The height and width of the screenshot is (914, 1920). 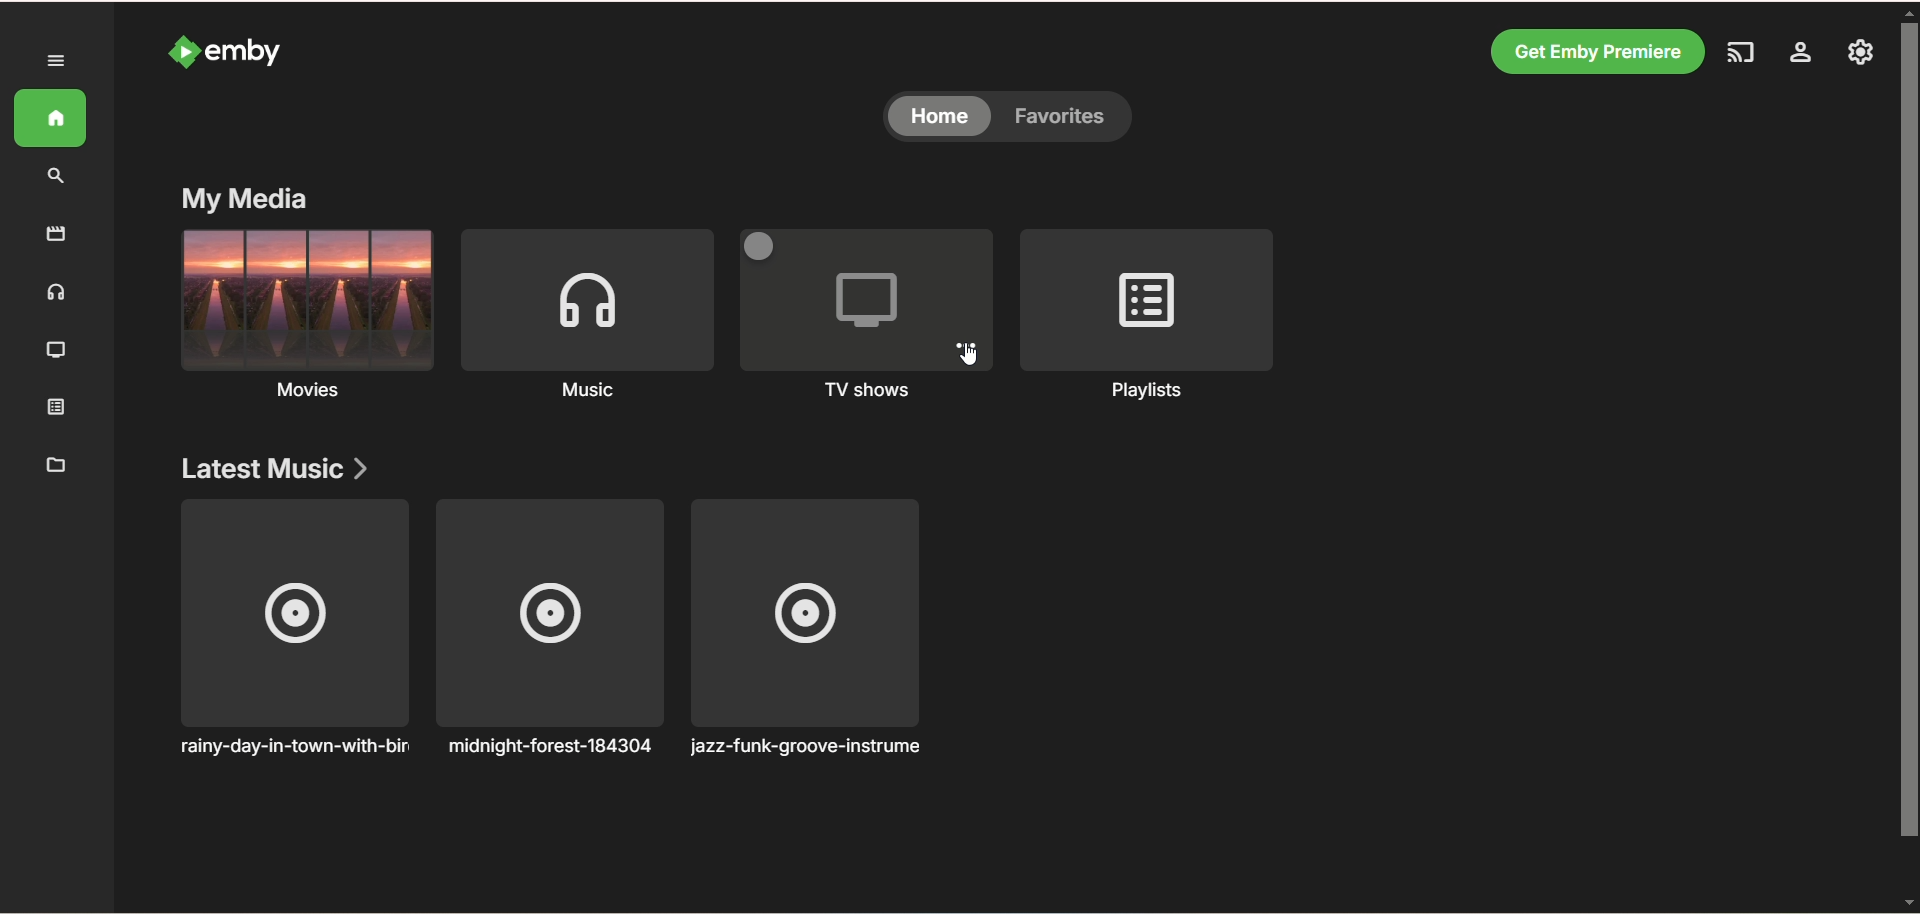 I want to click on home, so click(x=939, y=118).